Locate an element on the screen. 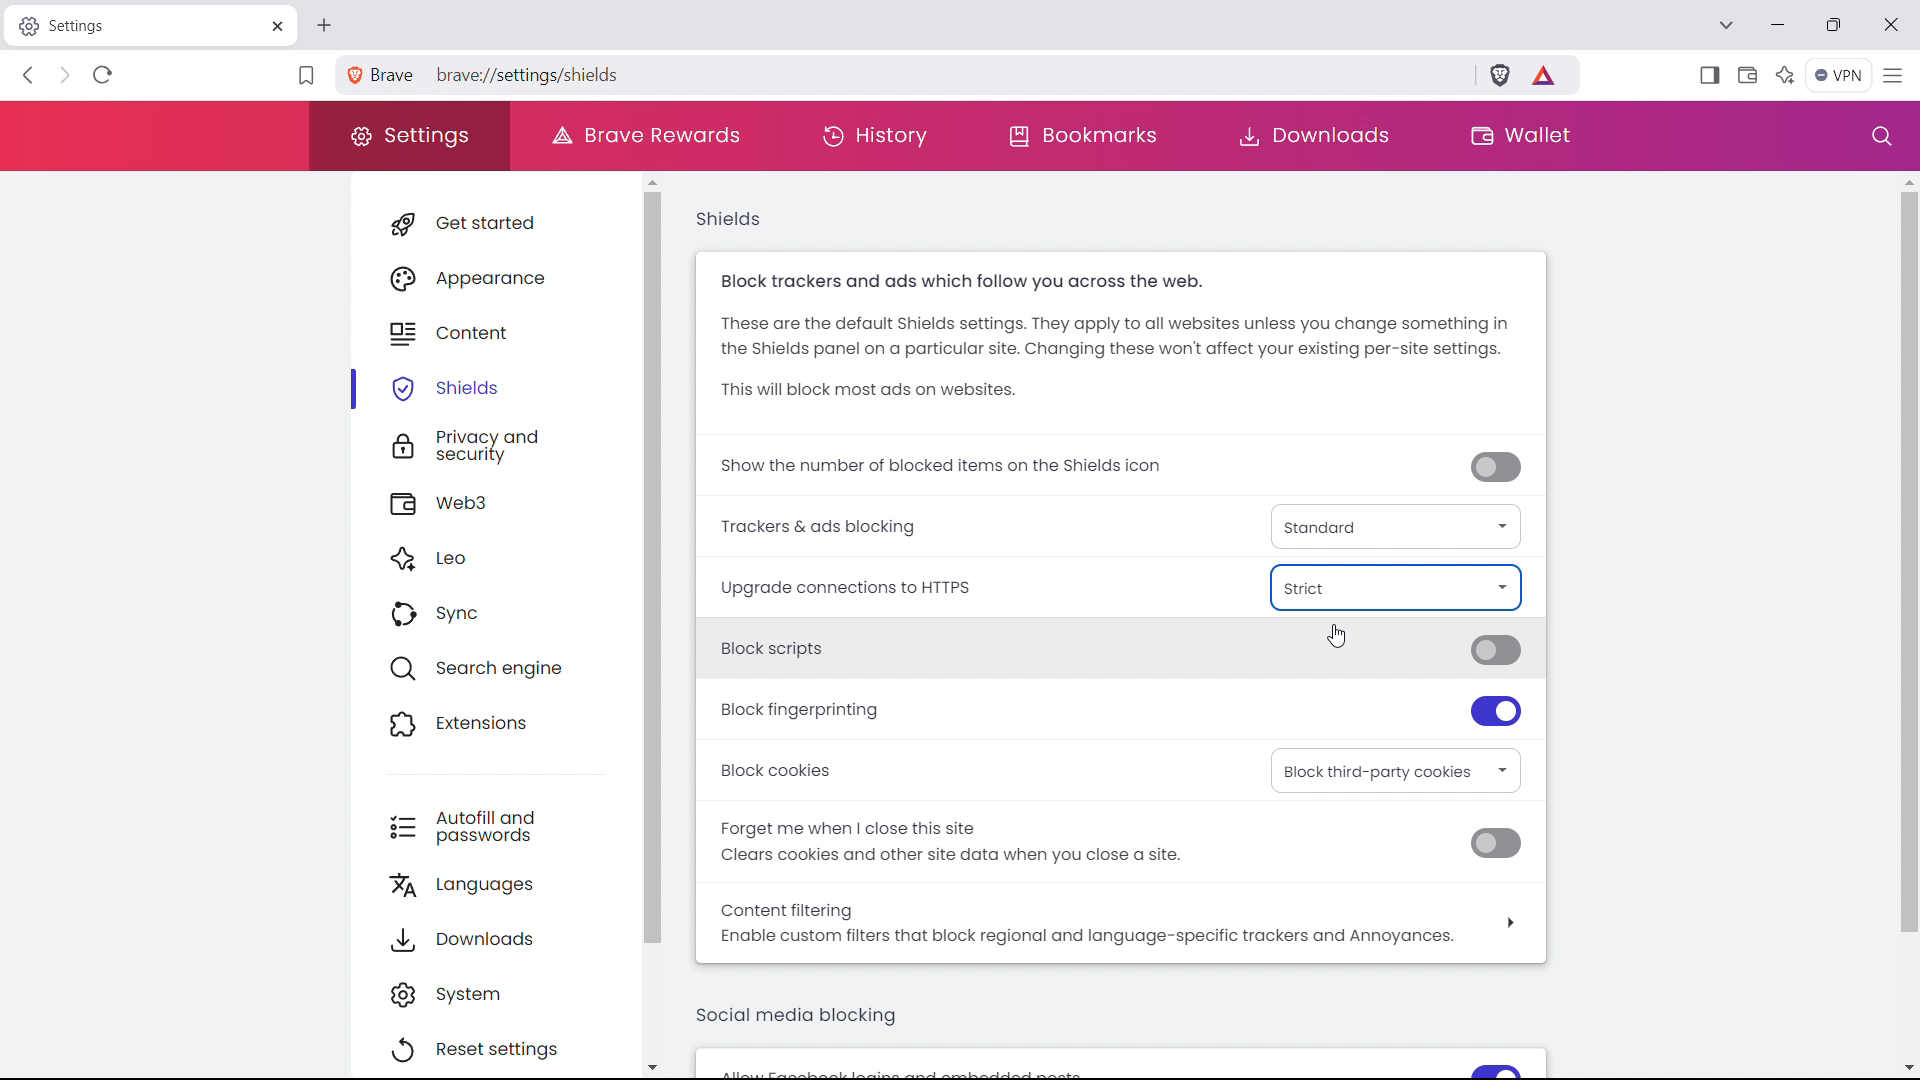  scrollbar is located at coordinates (1908, 562).